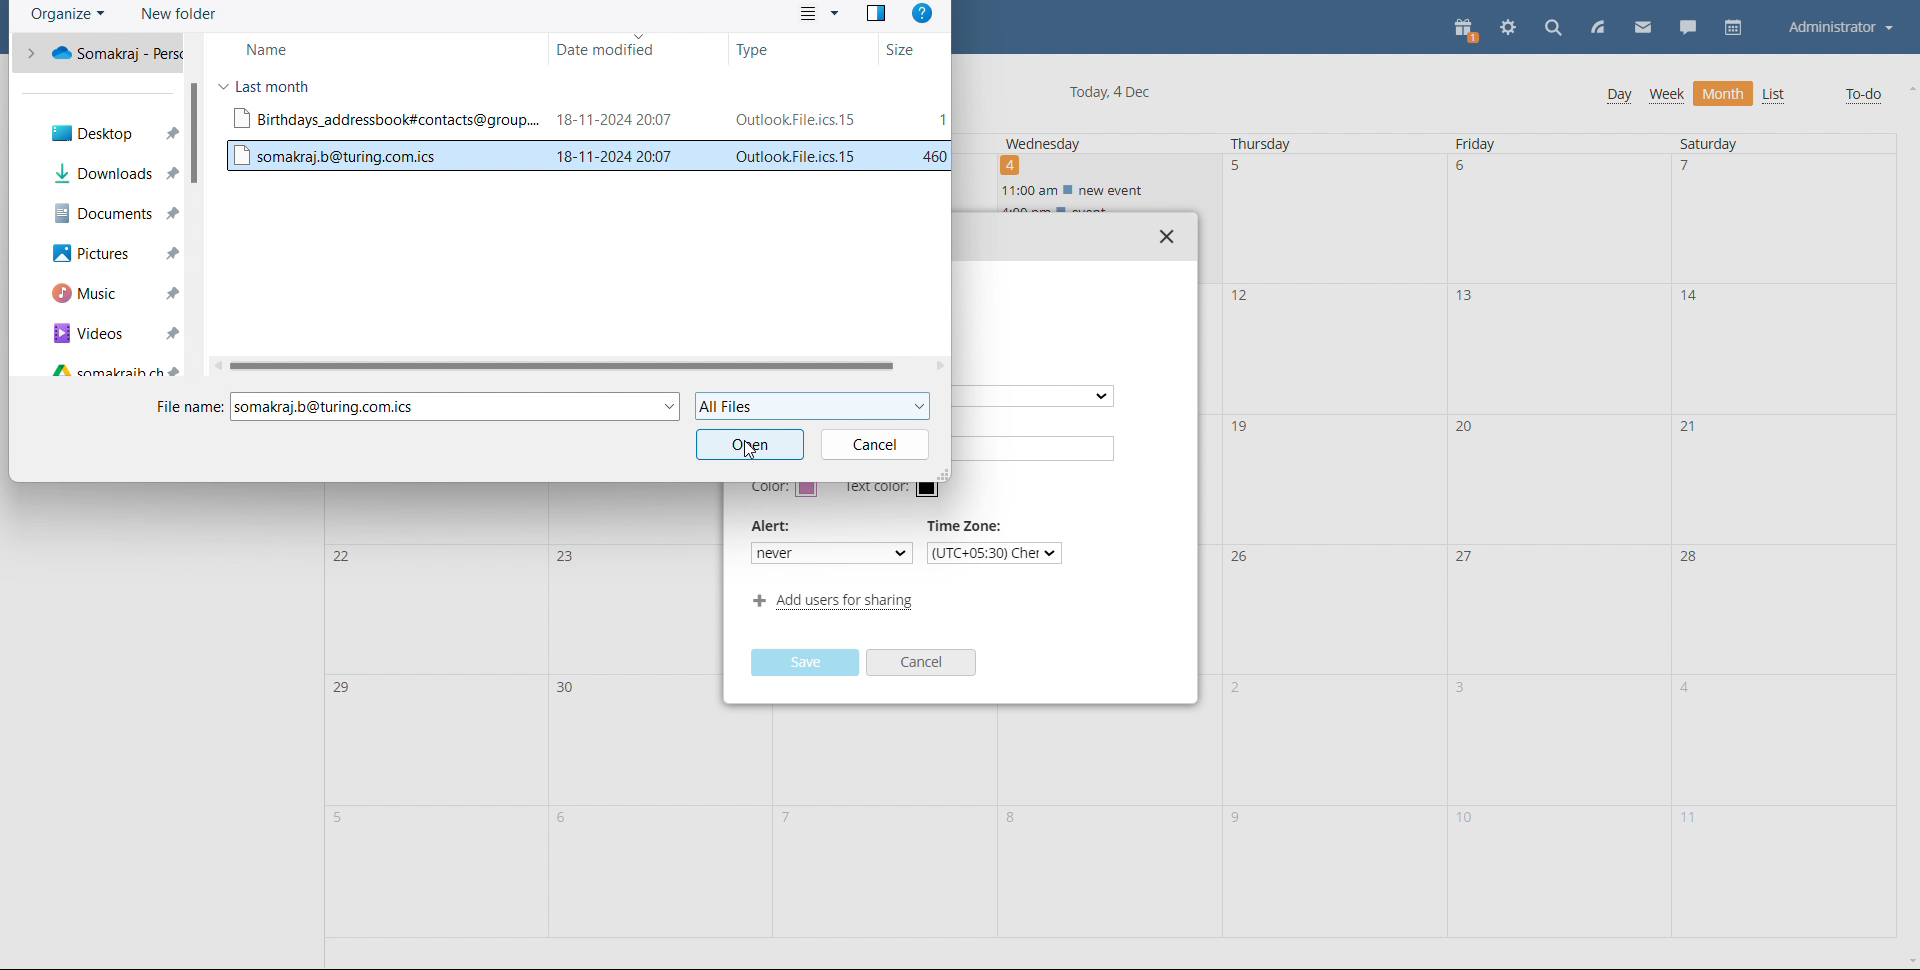 The height and width of the screenshot is (970, 1920). I want to click on downloads, so click(115, 173).